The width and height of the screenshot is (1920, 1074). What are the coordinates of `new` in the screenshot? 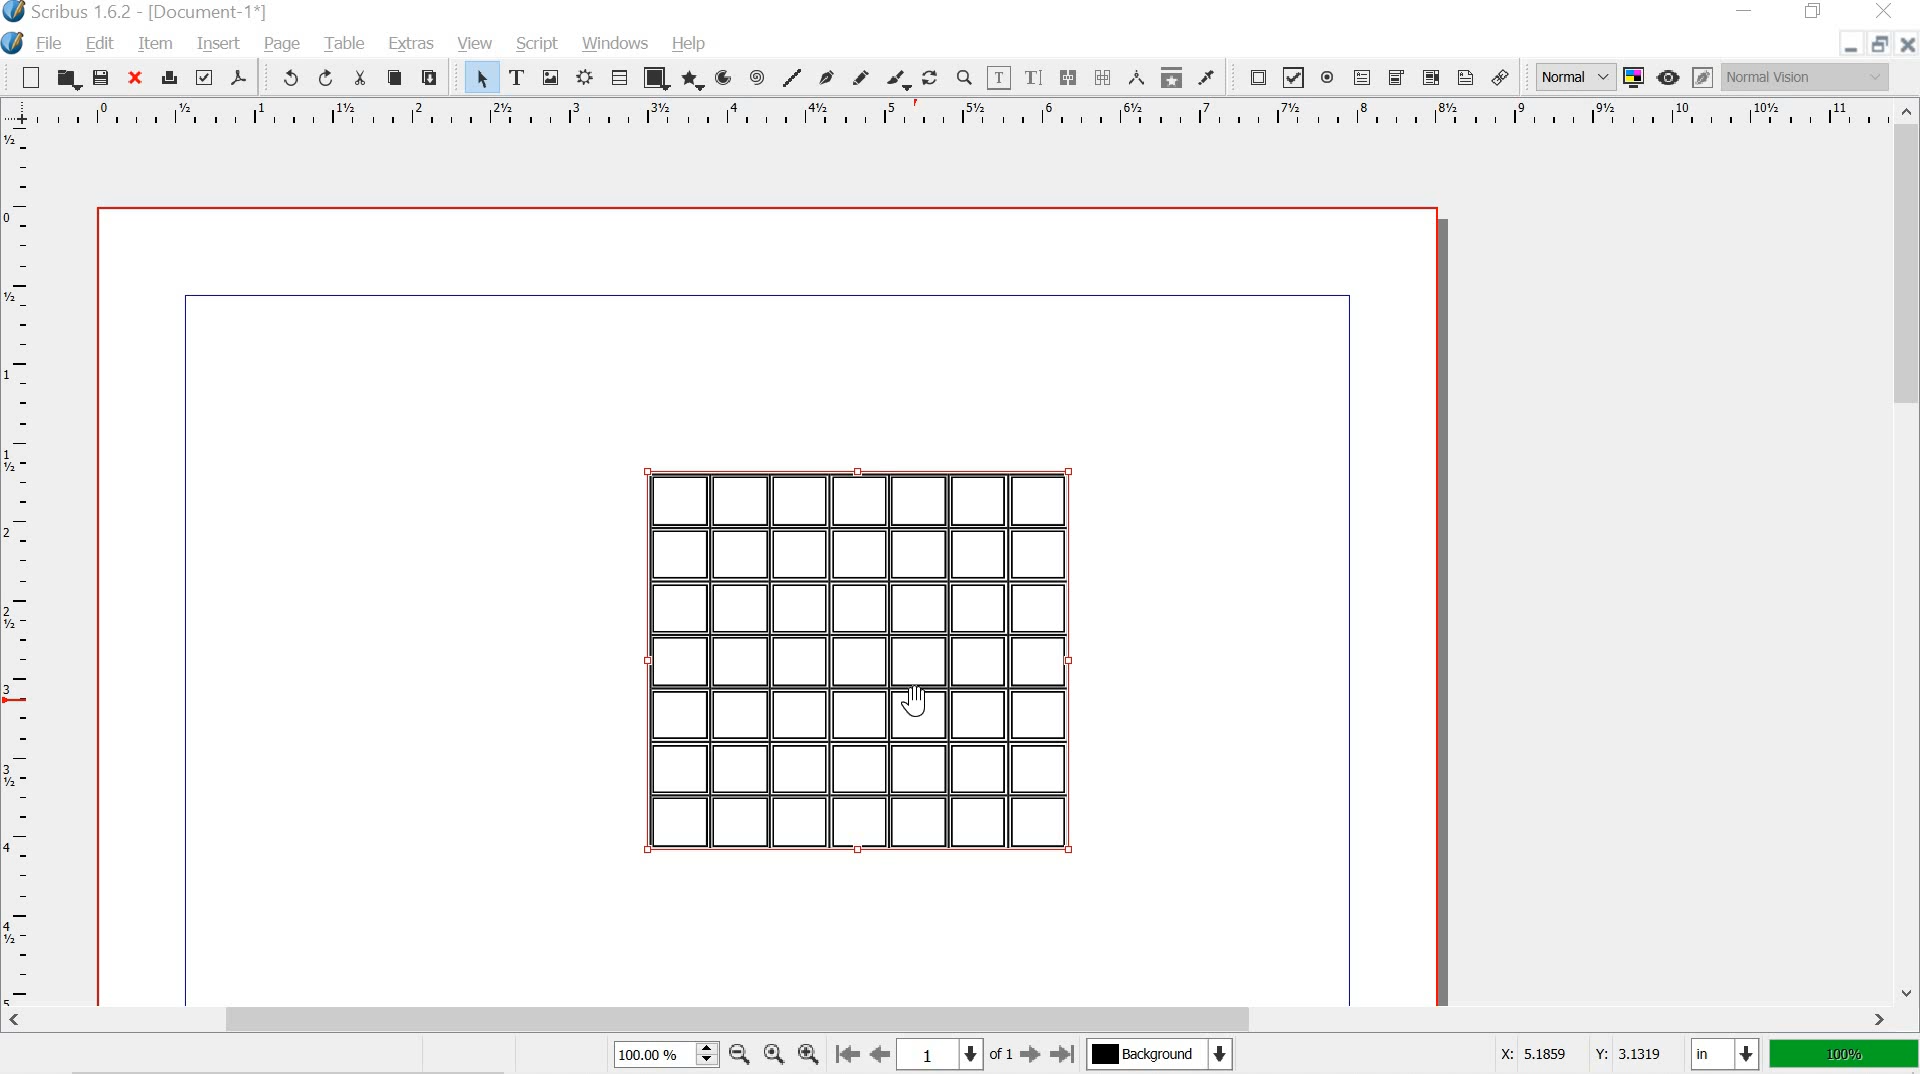 It's located at (29, 77).